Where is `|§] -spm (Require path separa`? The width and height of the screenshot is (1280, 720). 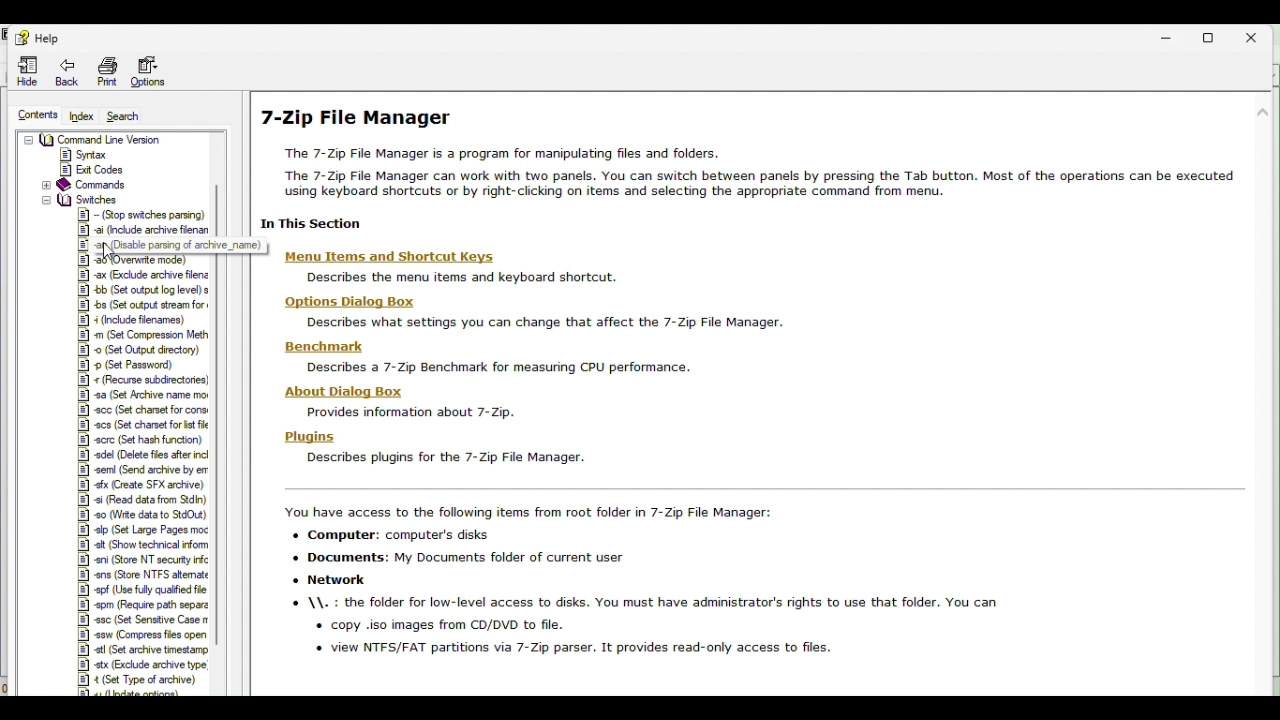 |§] -spm (Require path separa is located at coordinates (142, 605).